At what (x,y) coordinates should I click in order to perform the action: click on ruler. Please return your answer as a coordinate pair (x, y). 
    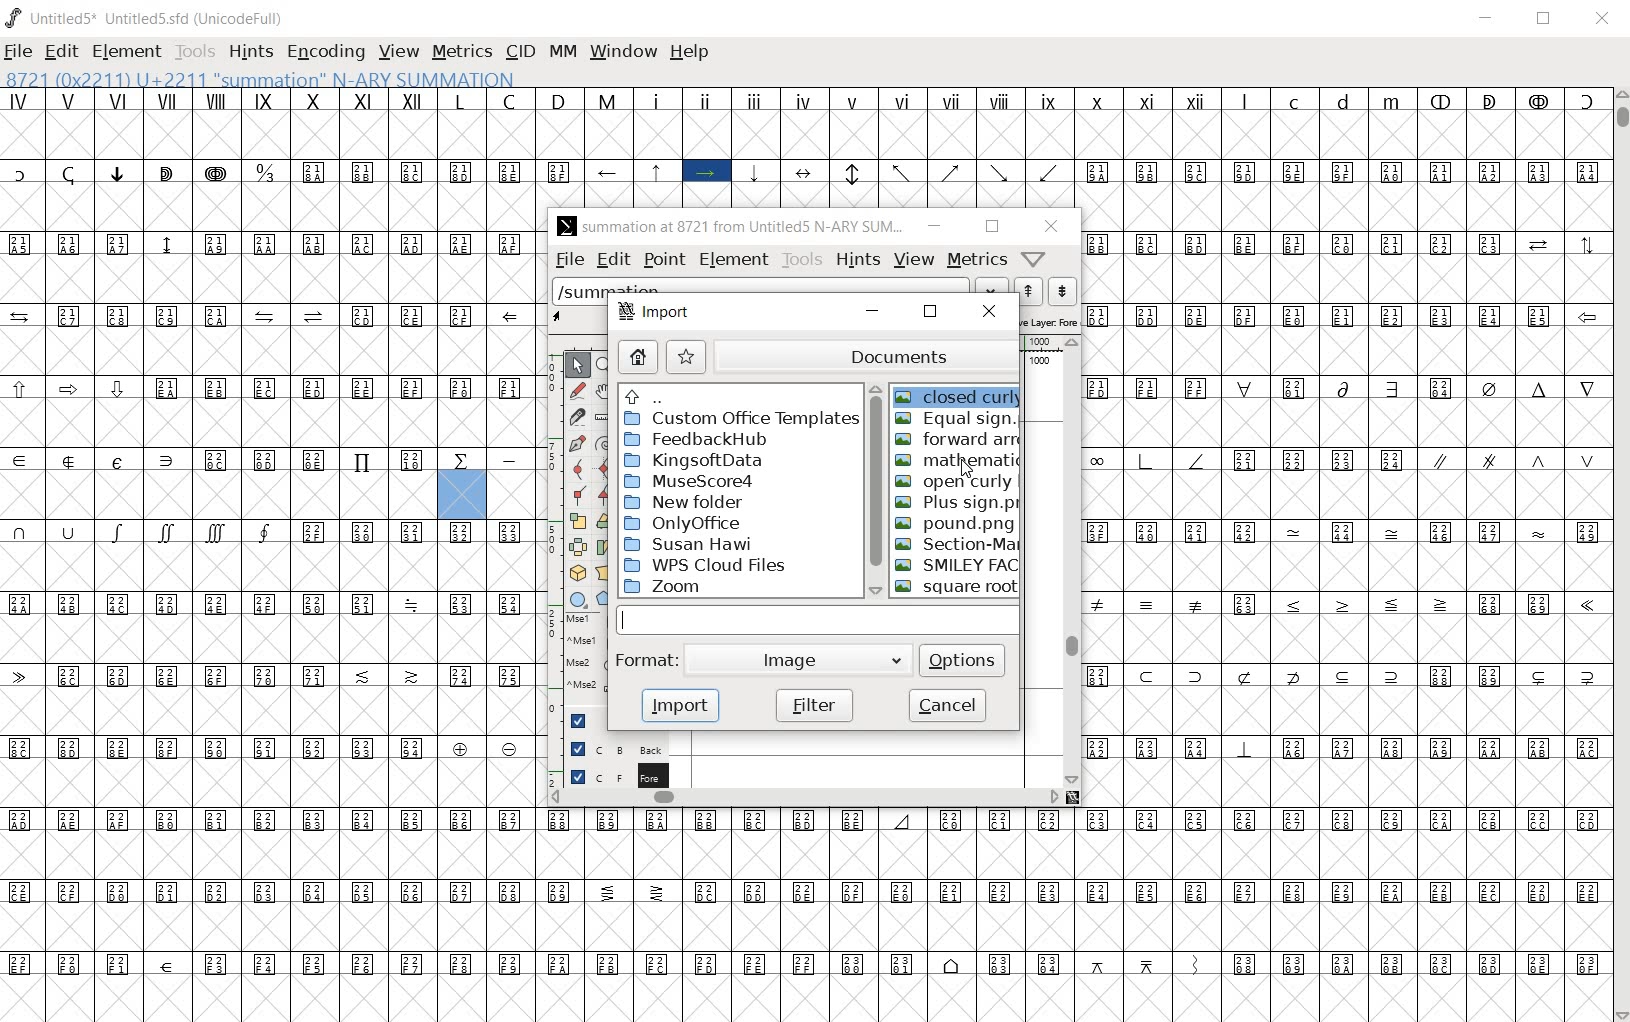
    Looking at the image, I should click on (1041, 342).